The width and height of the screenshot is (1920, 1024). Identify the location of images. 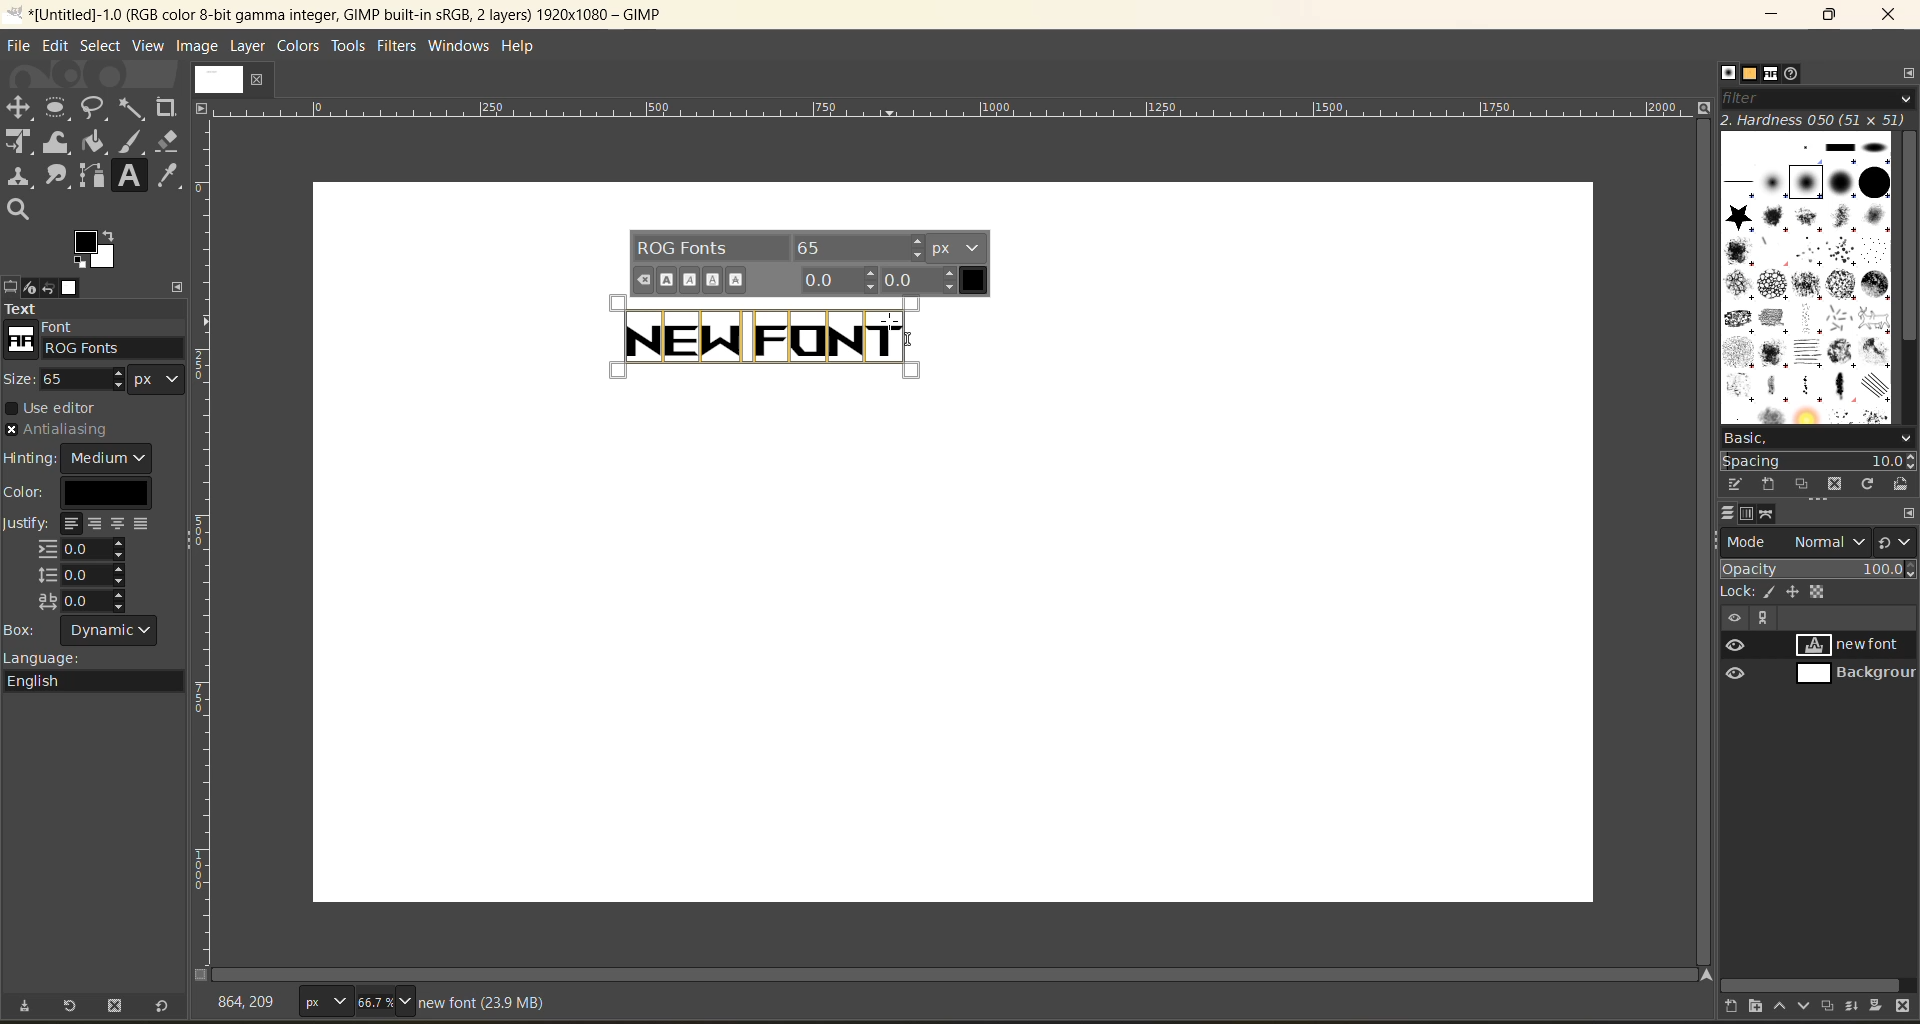
(73, 287).